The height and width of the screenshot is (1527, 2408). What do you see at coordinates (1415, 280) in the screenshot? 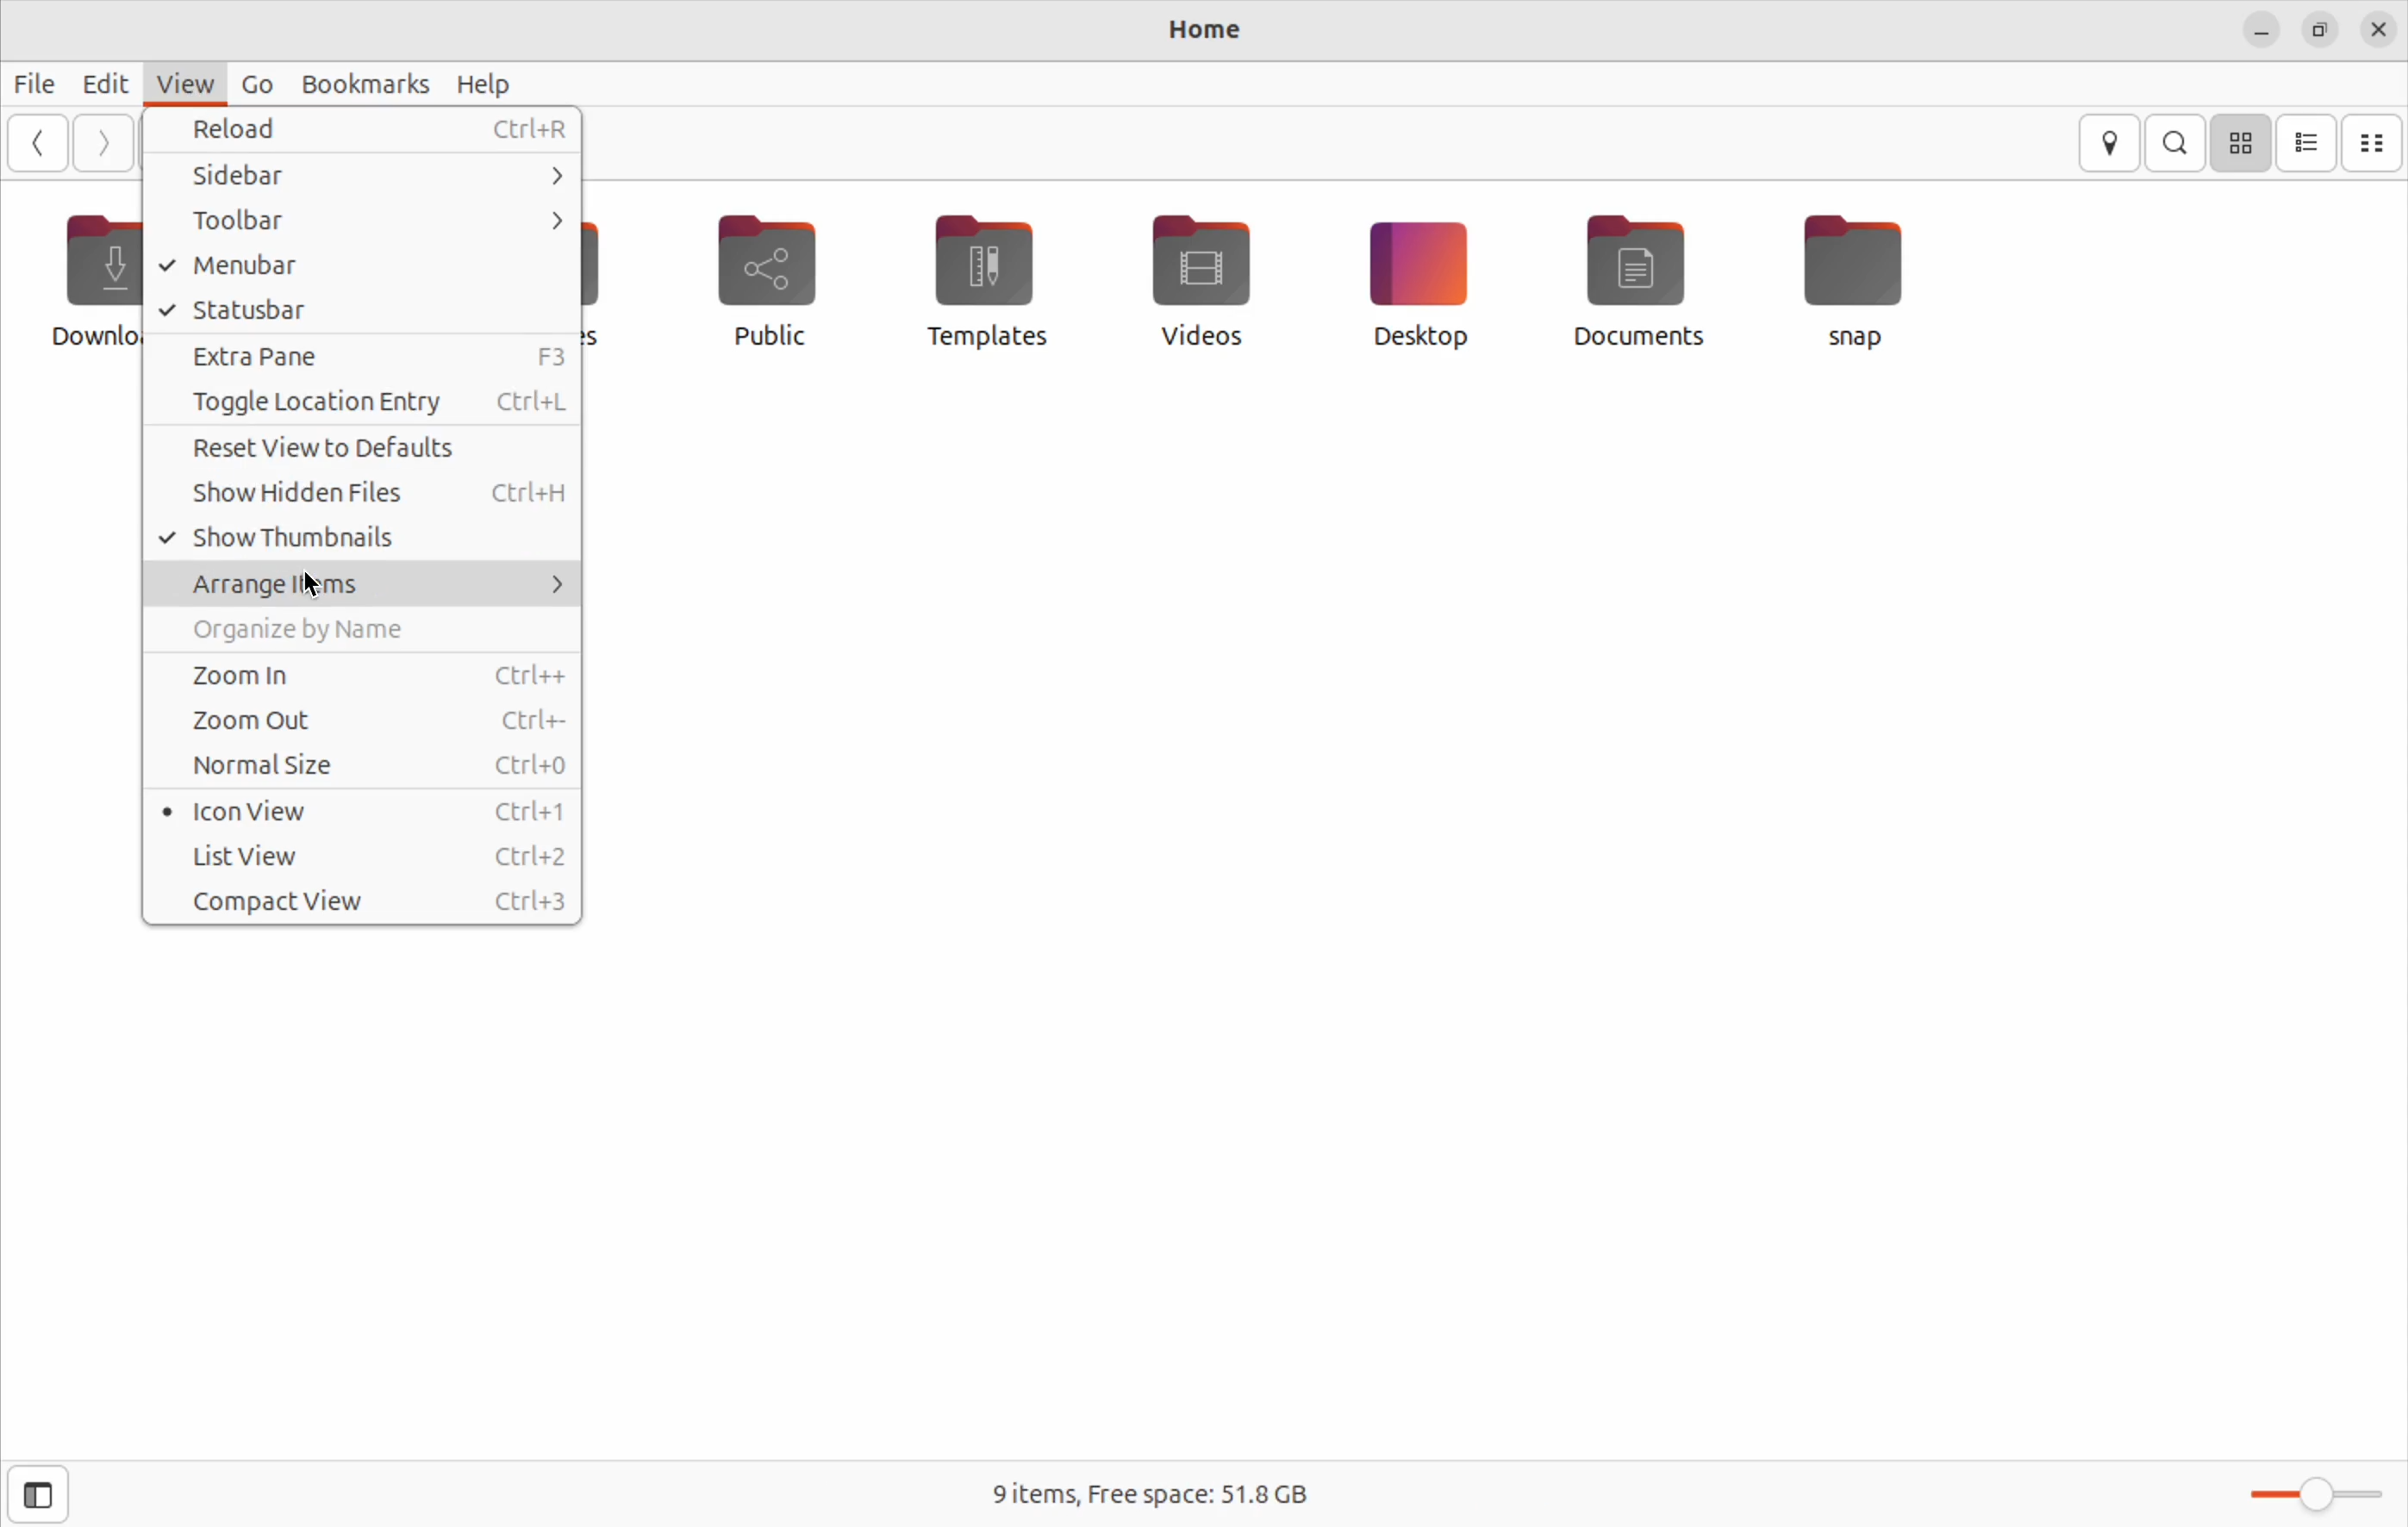
I see `Desktop icon` at bounding box center [1415, 280].